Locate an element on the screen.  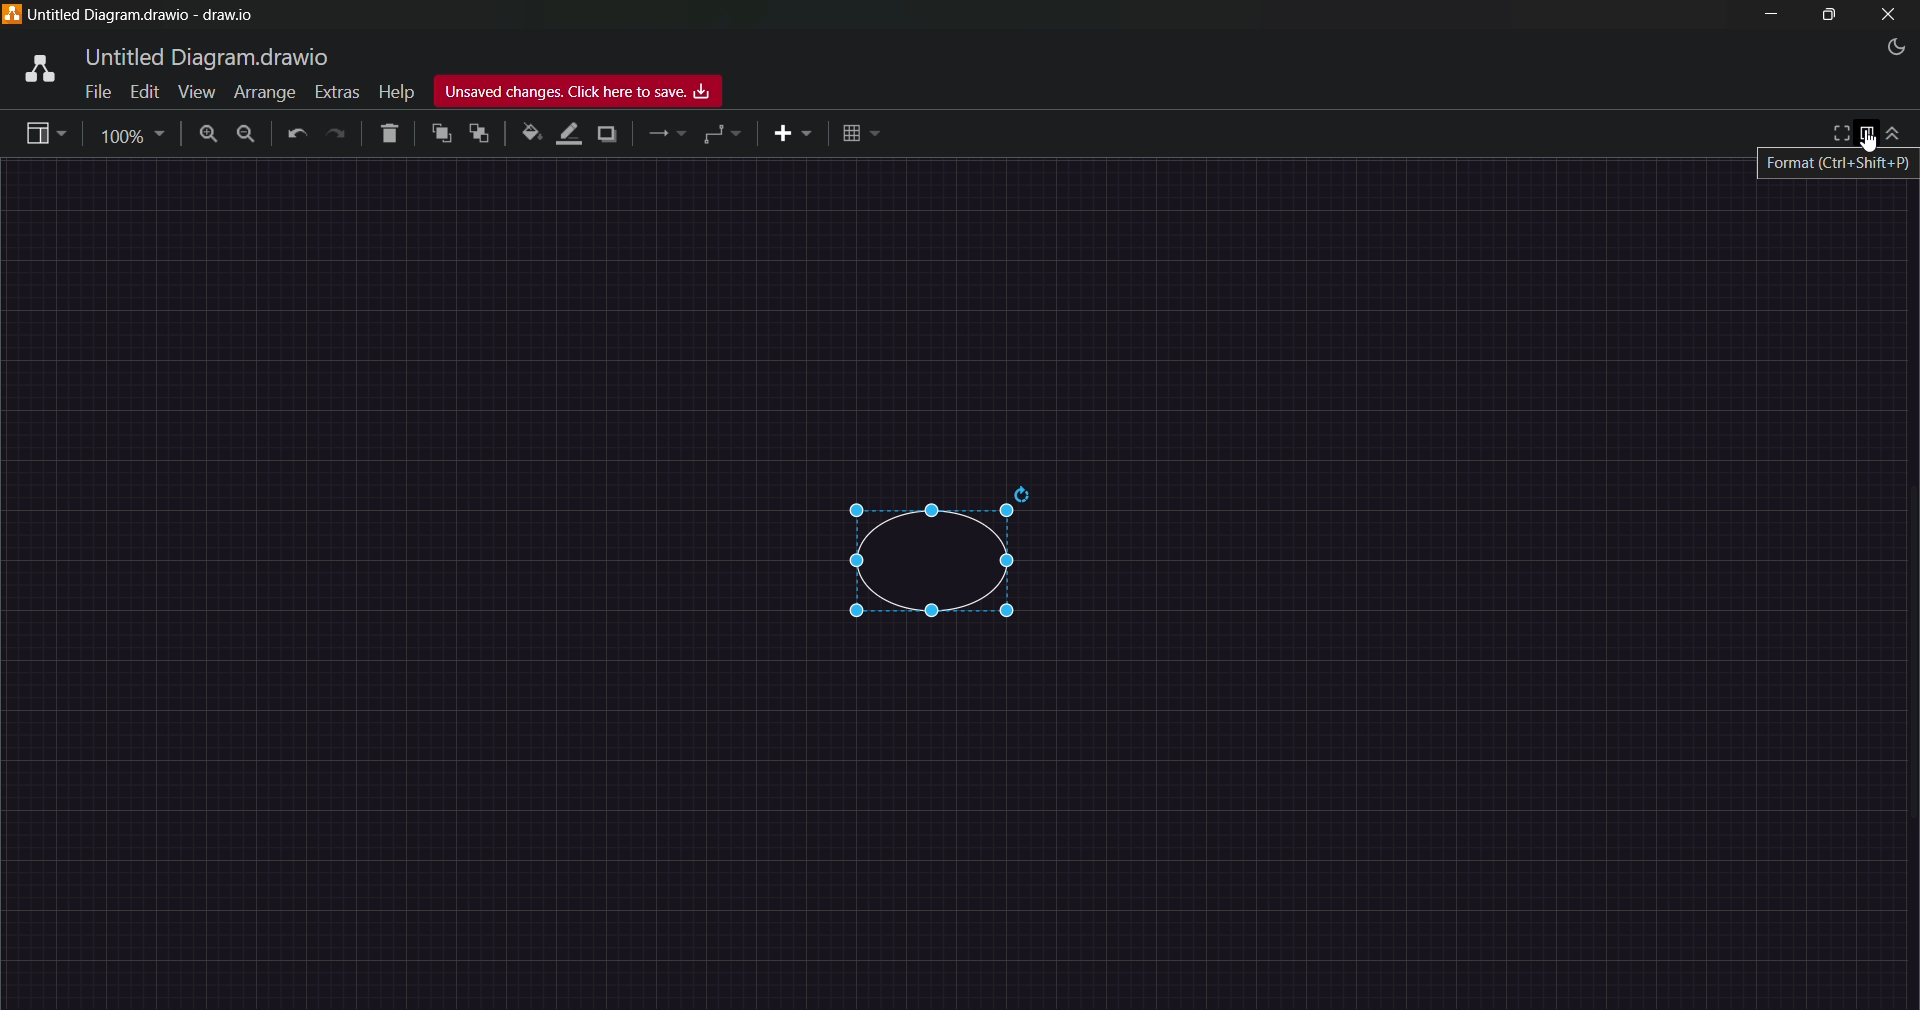
extras is located at coordinates (337, 90).